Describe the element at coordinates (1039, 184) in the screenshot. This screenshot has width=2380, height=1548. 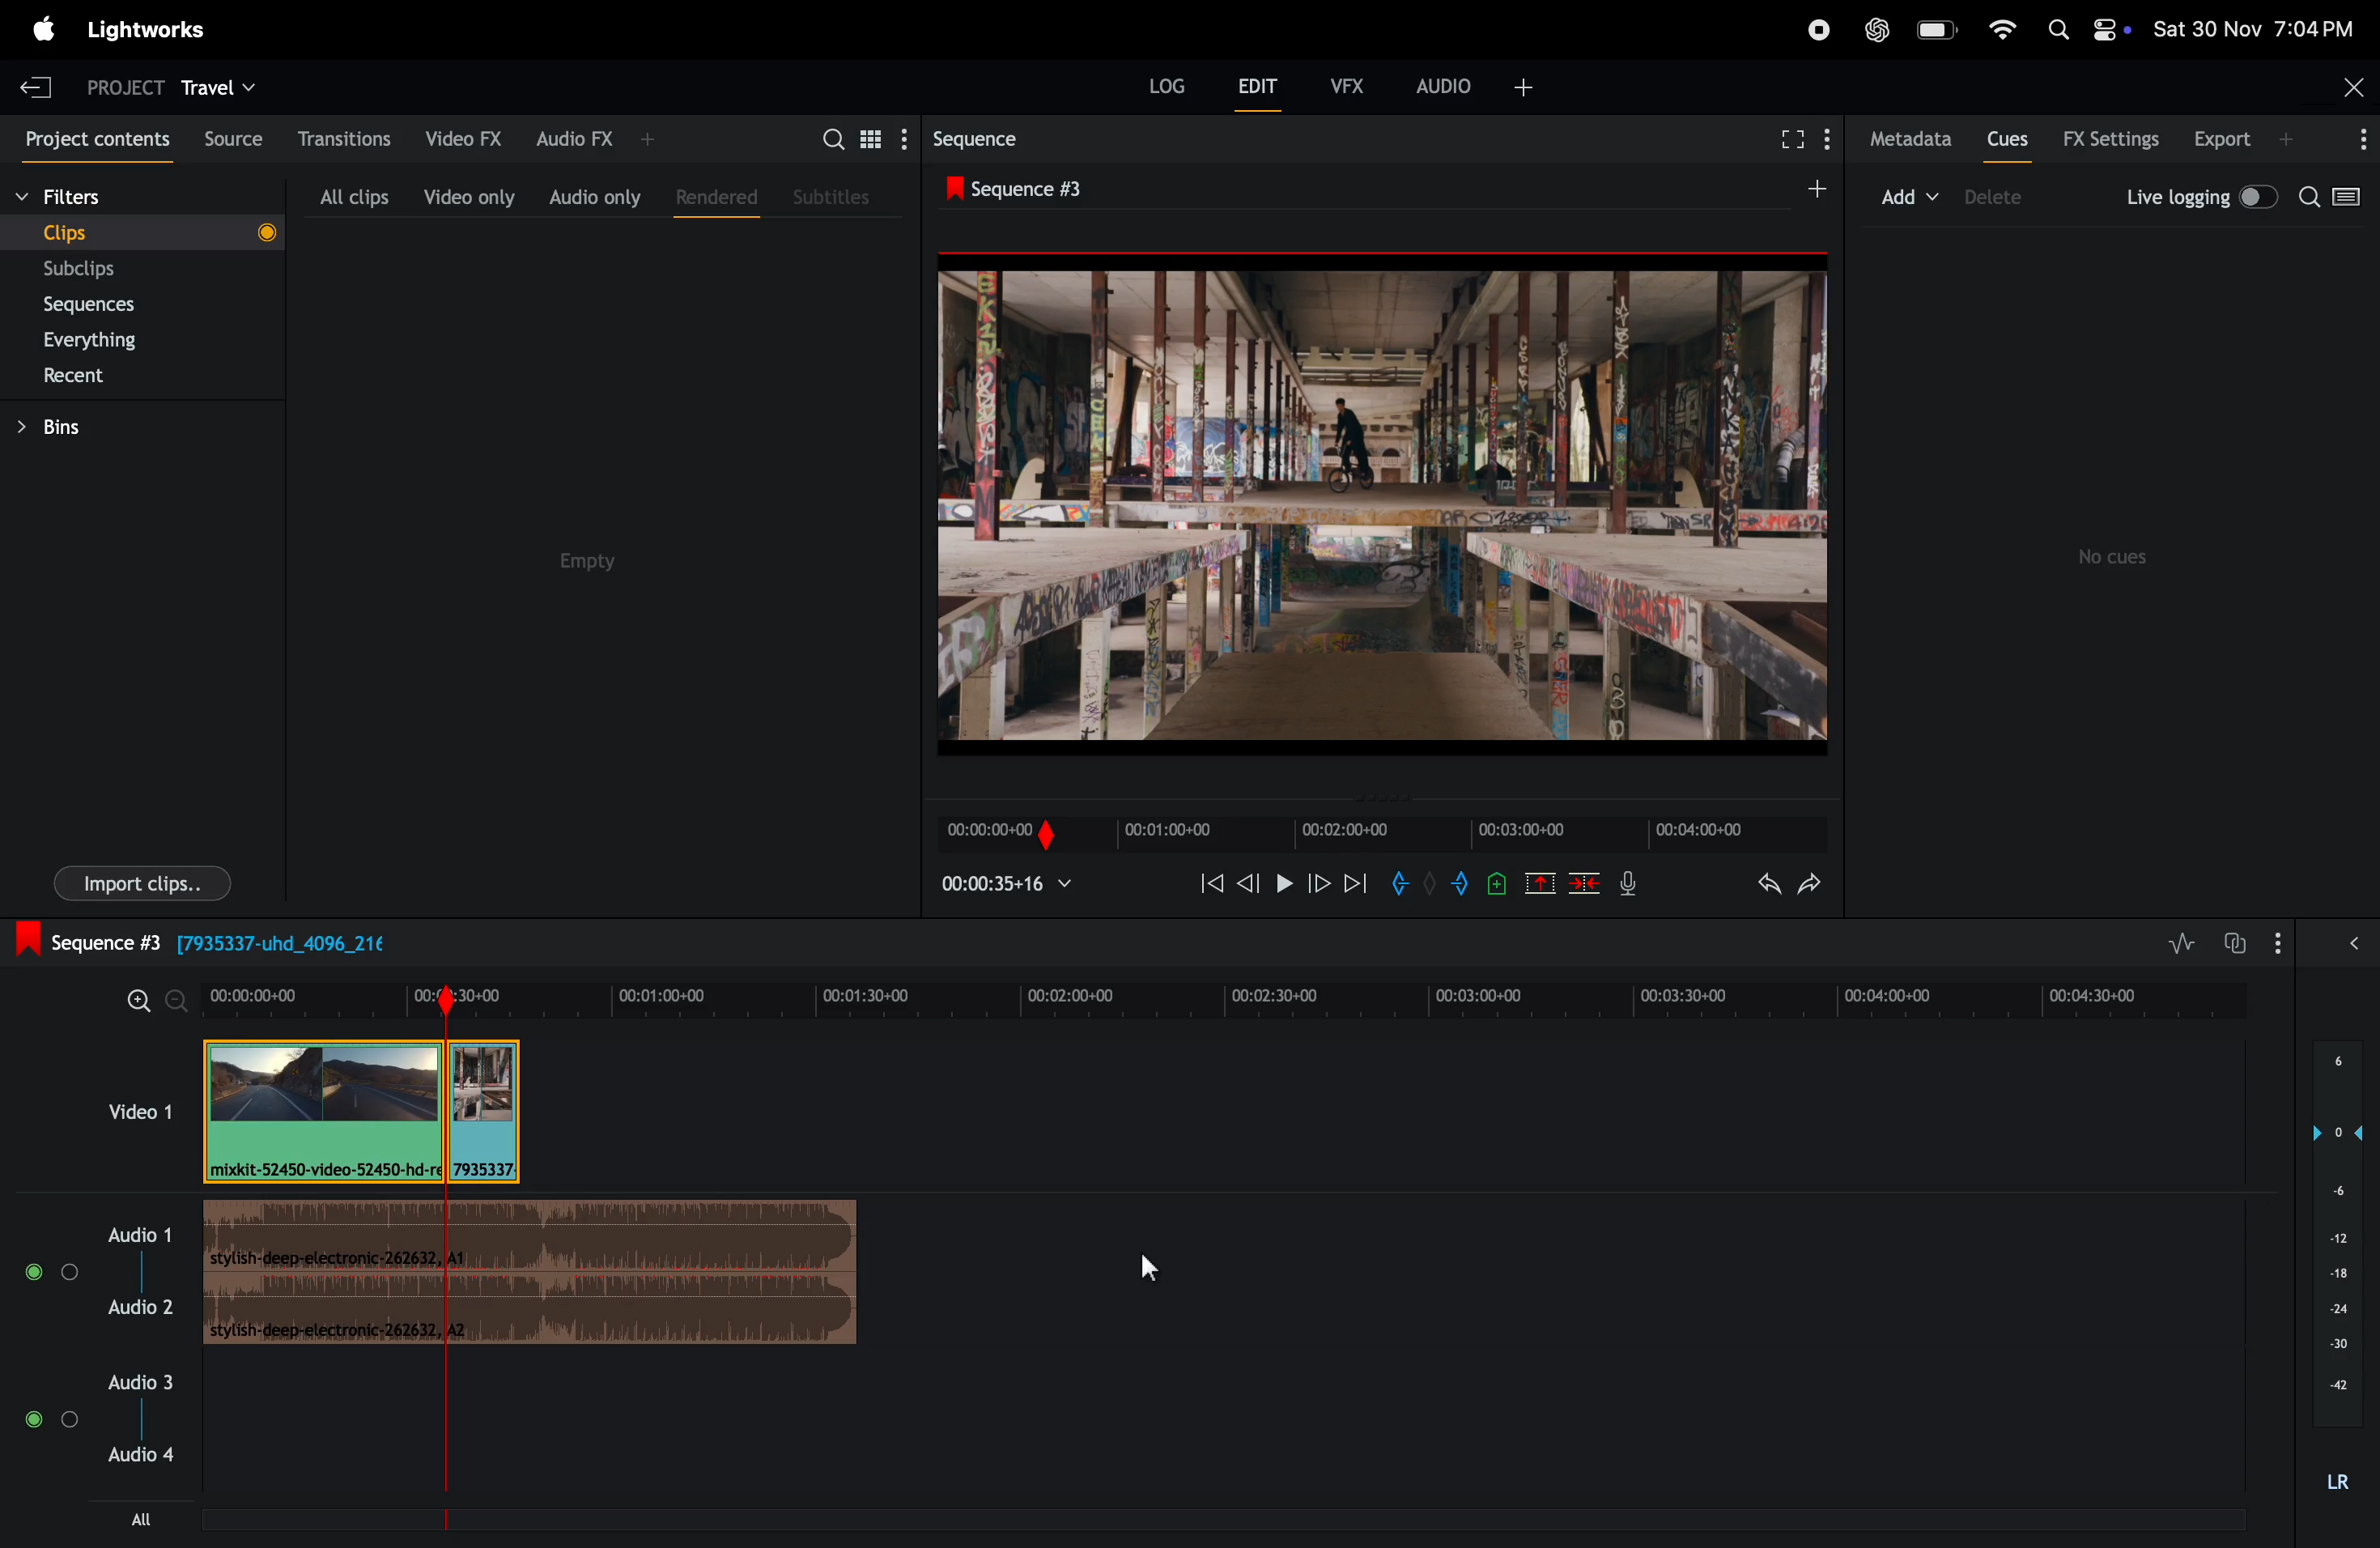
I see `sequence #3` at that location.